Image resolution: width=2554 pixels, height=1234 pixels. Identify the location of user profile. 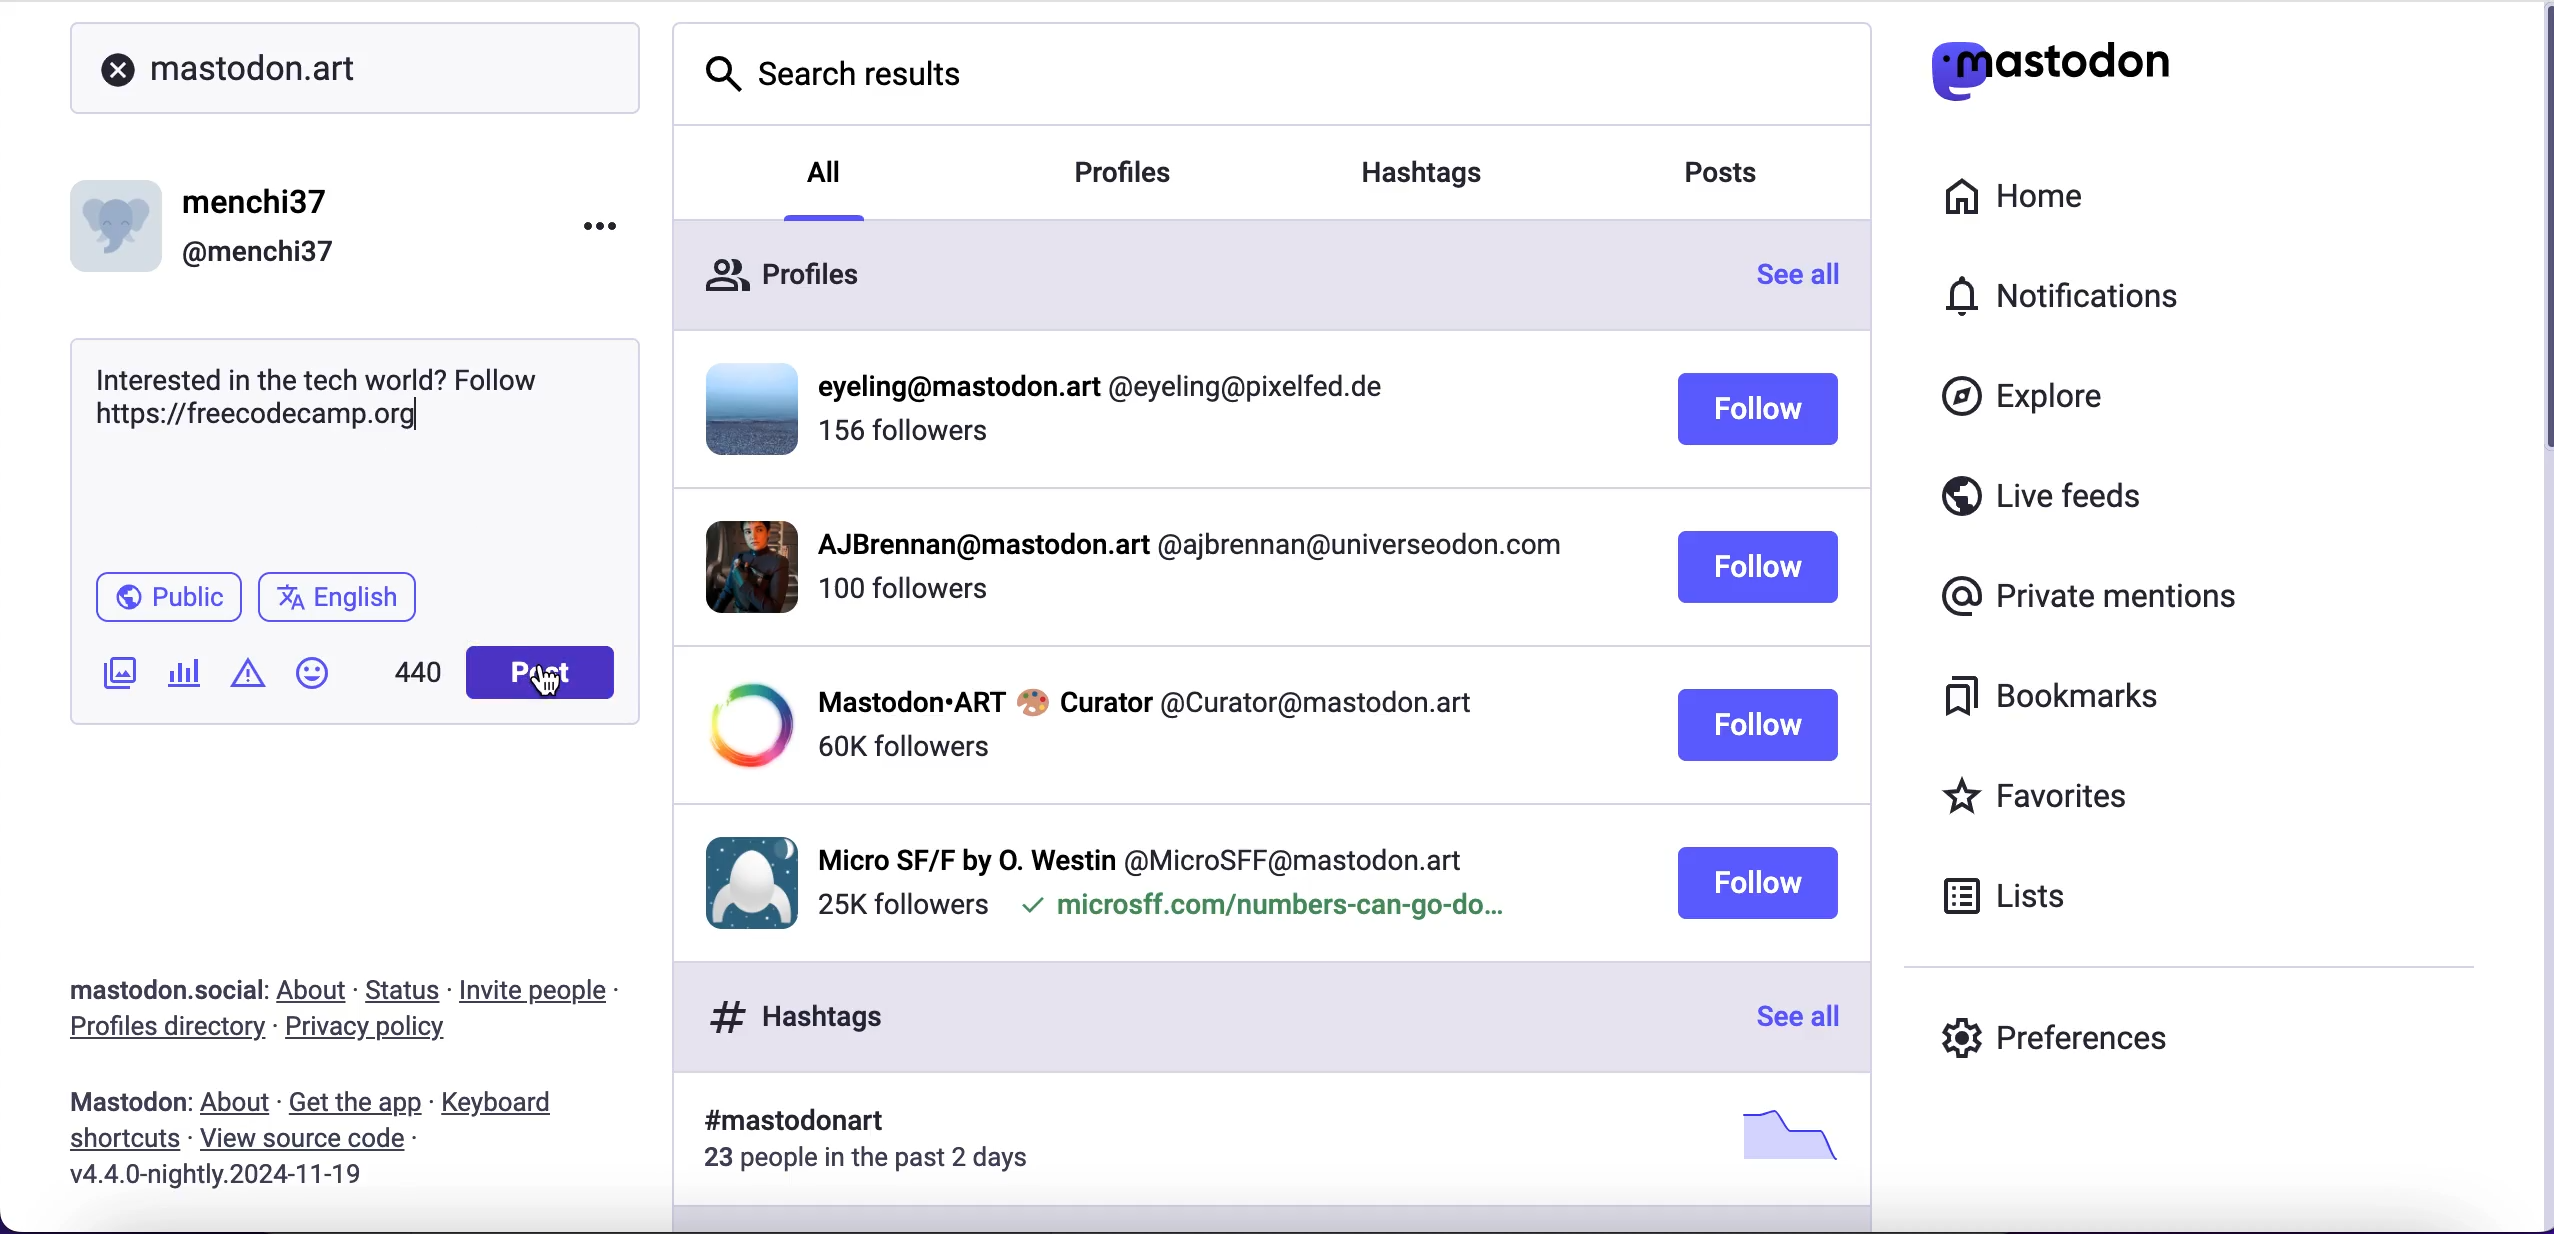
(1181, 417).